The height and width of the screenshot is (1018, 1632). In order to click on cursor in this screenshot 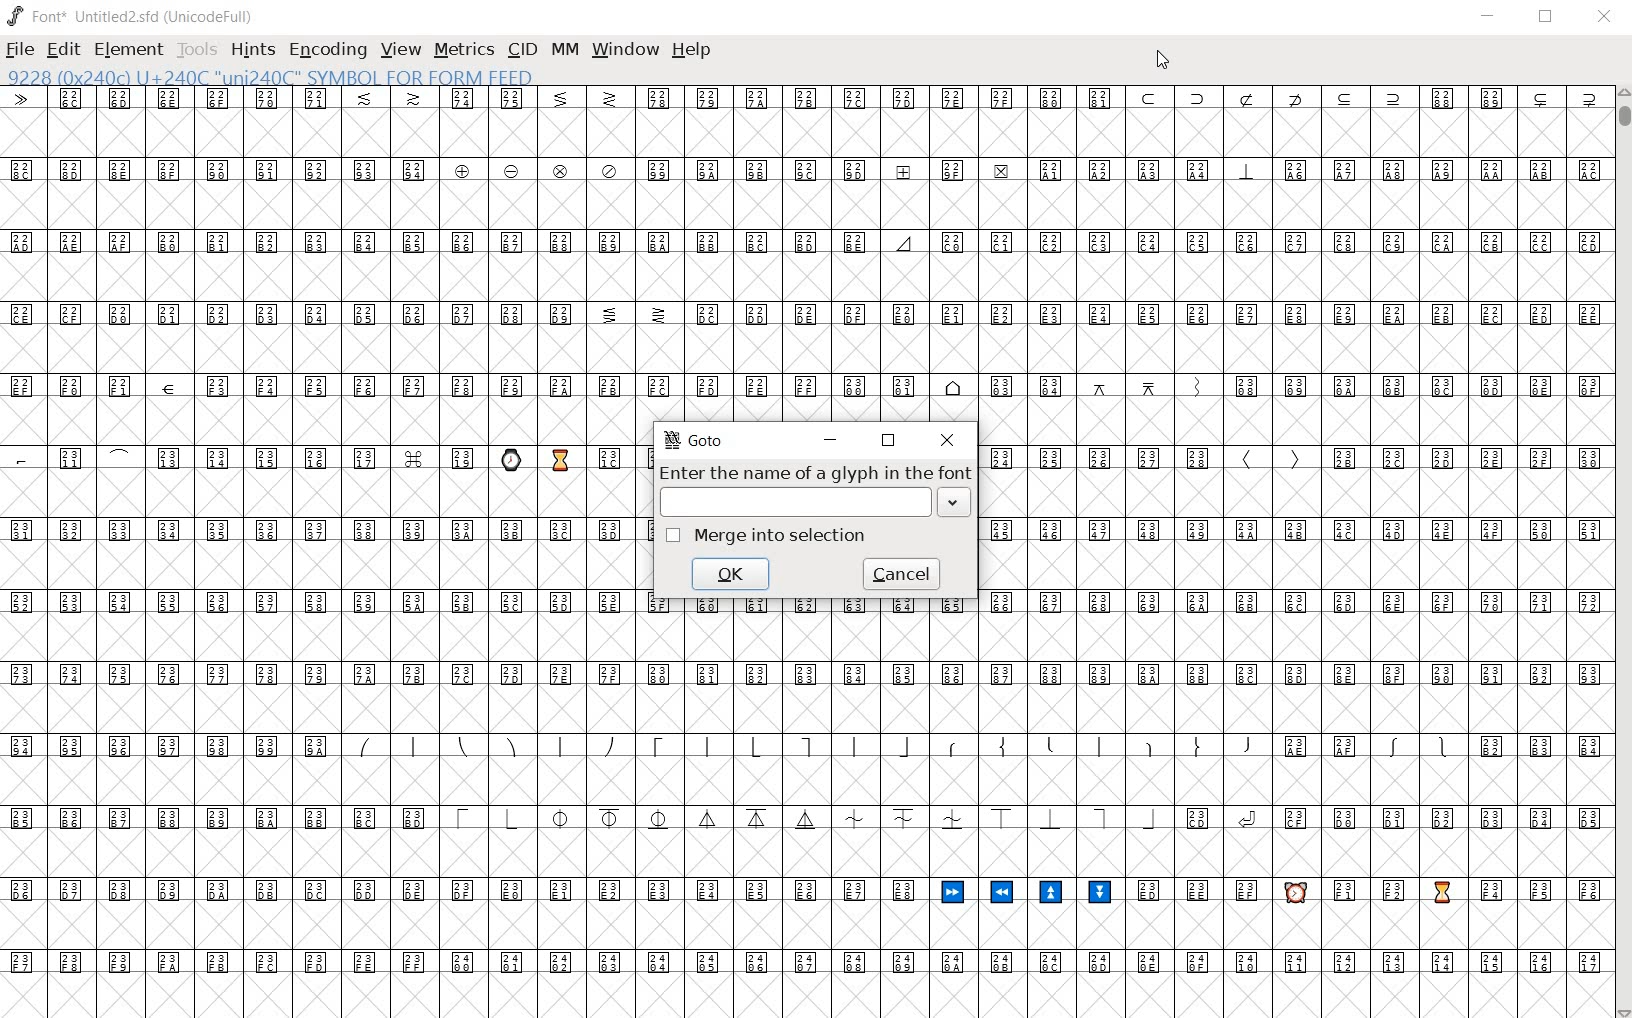, I will do `click(1162, 63)`.